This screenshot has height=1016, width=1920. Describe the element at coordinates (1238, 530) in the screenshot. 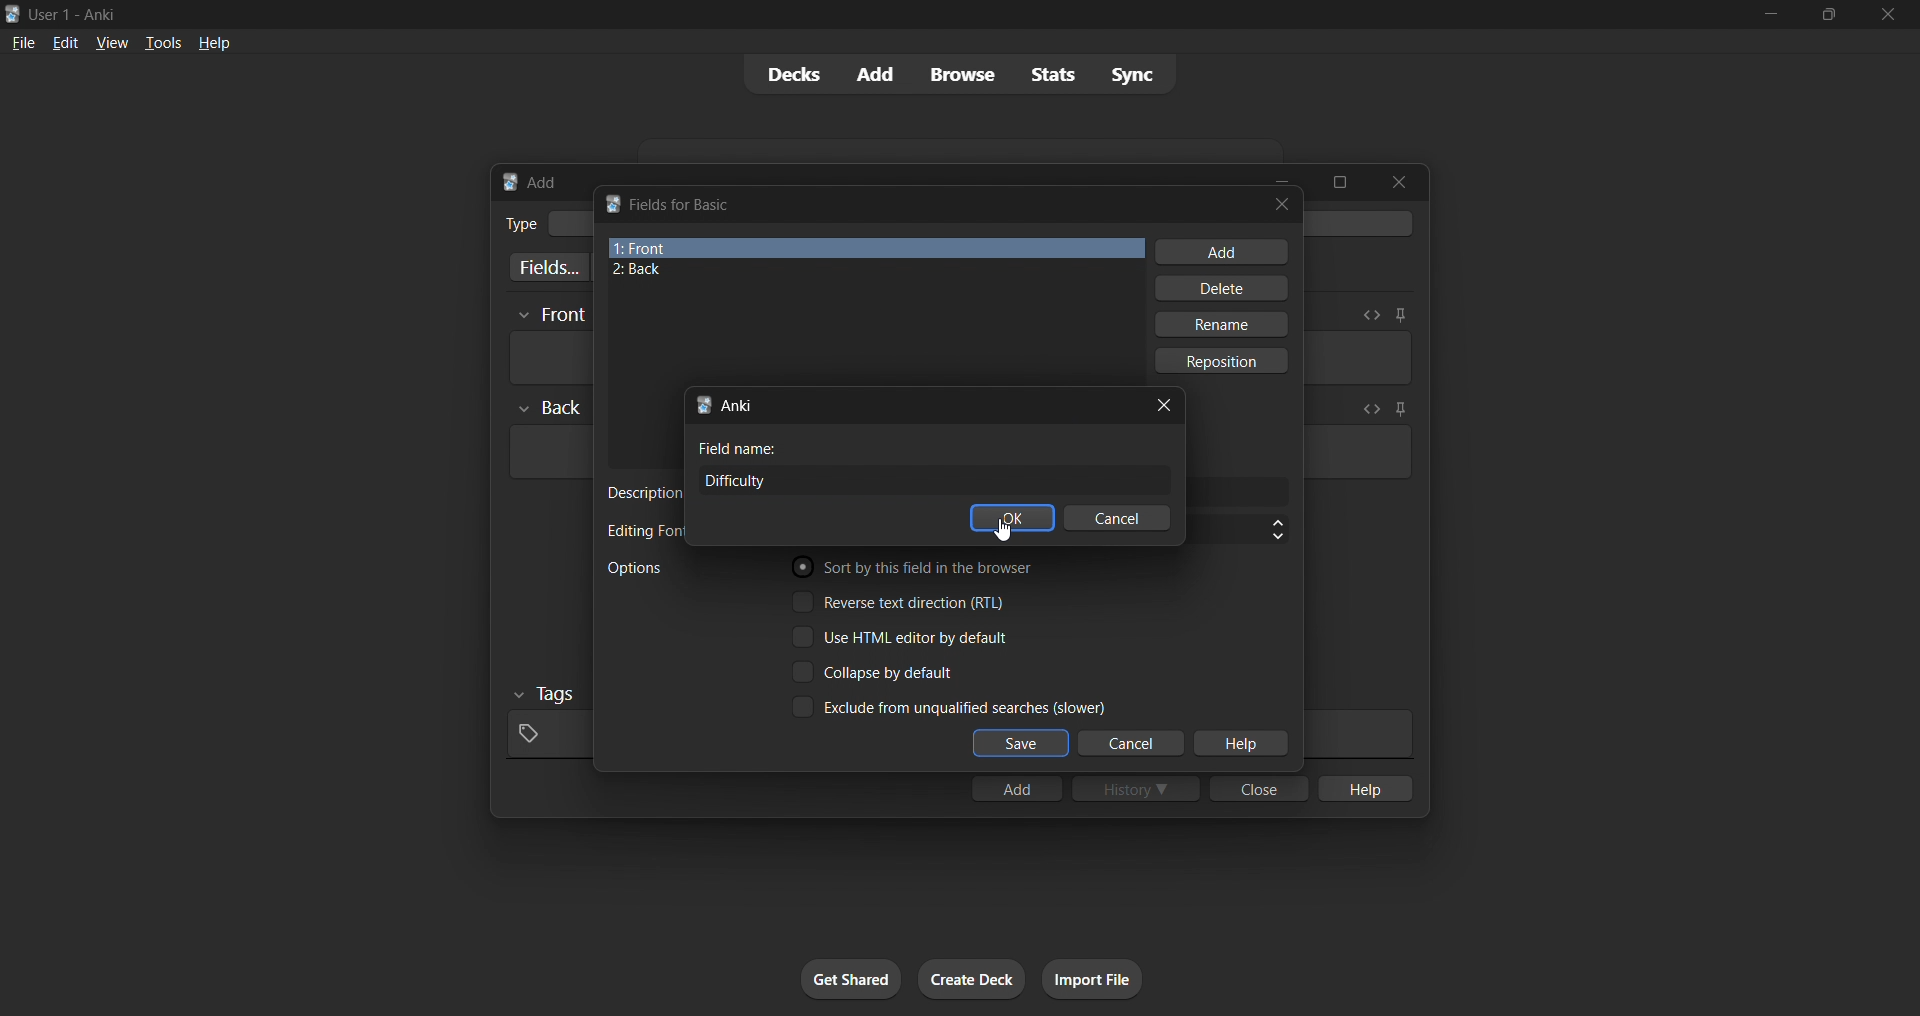

I see `field font size` at that location.